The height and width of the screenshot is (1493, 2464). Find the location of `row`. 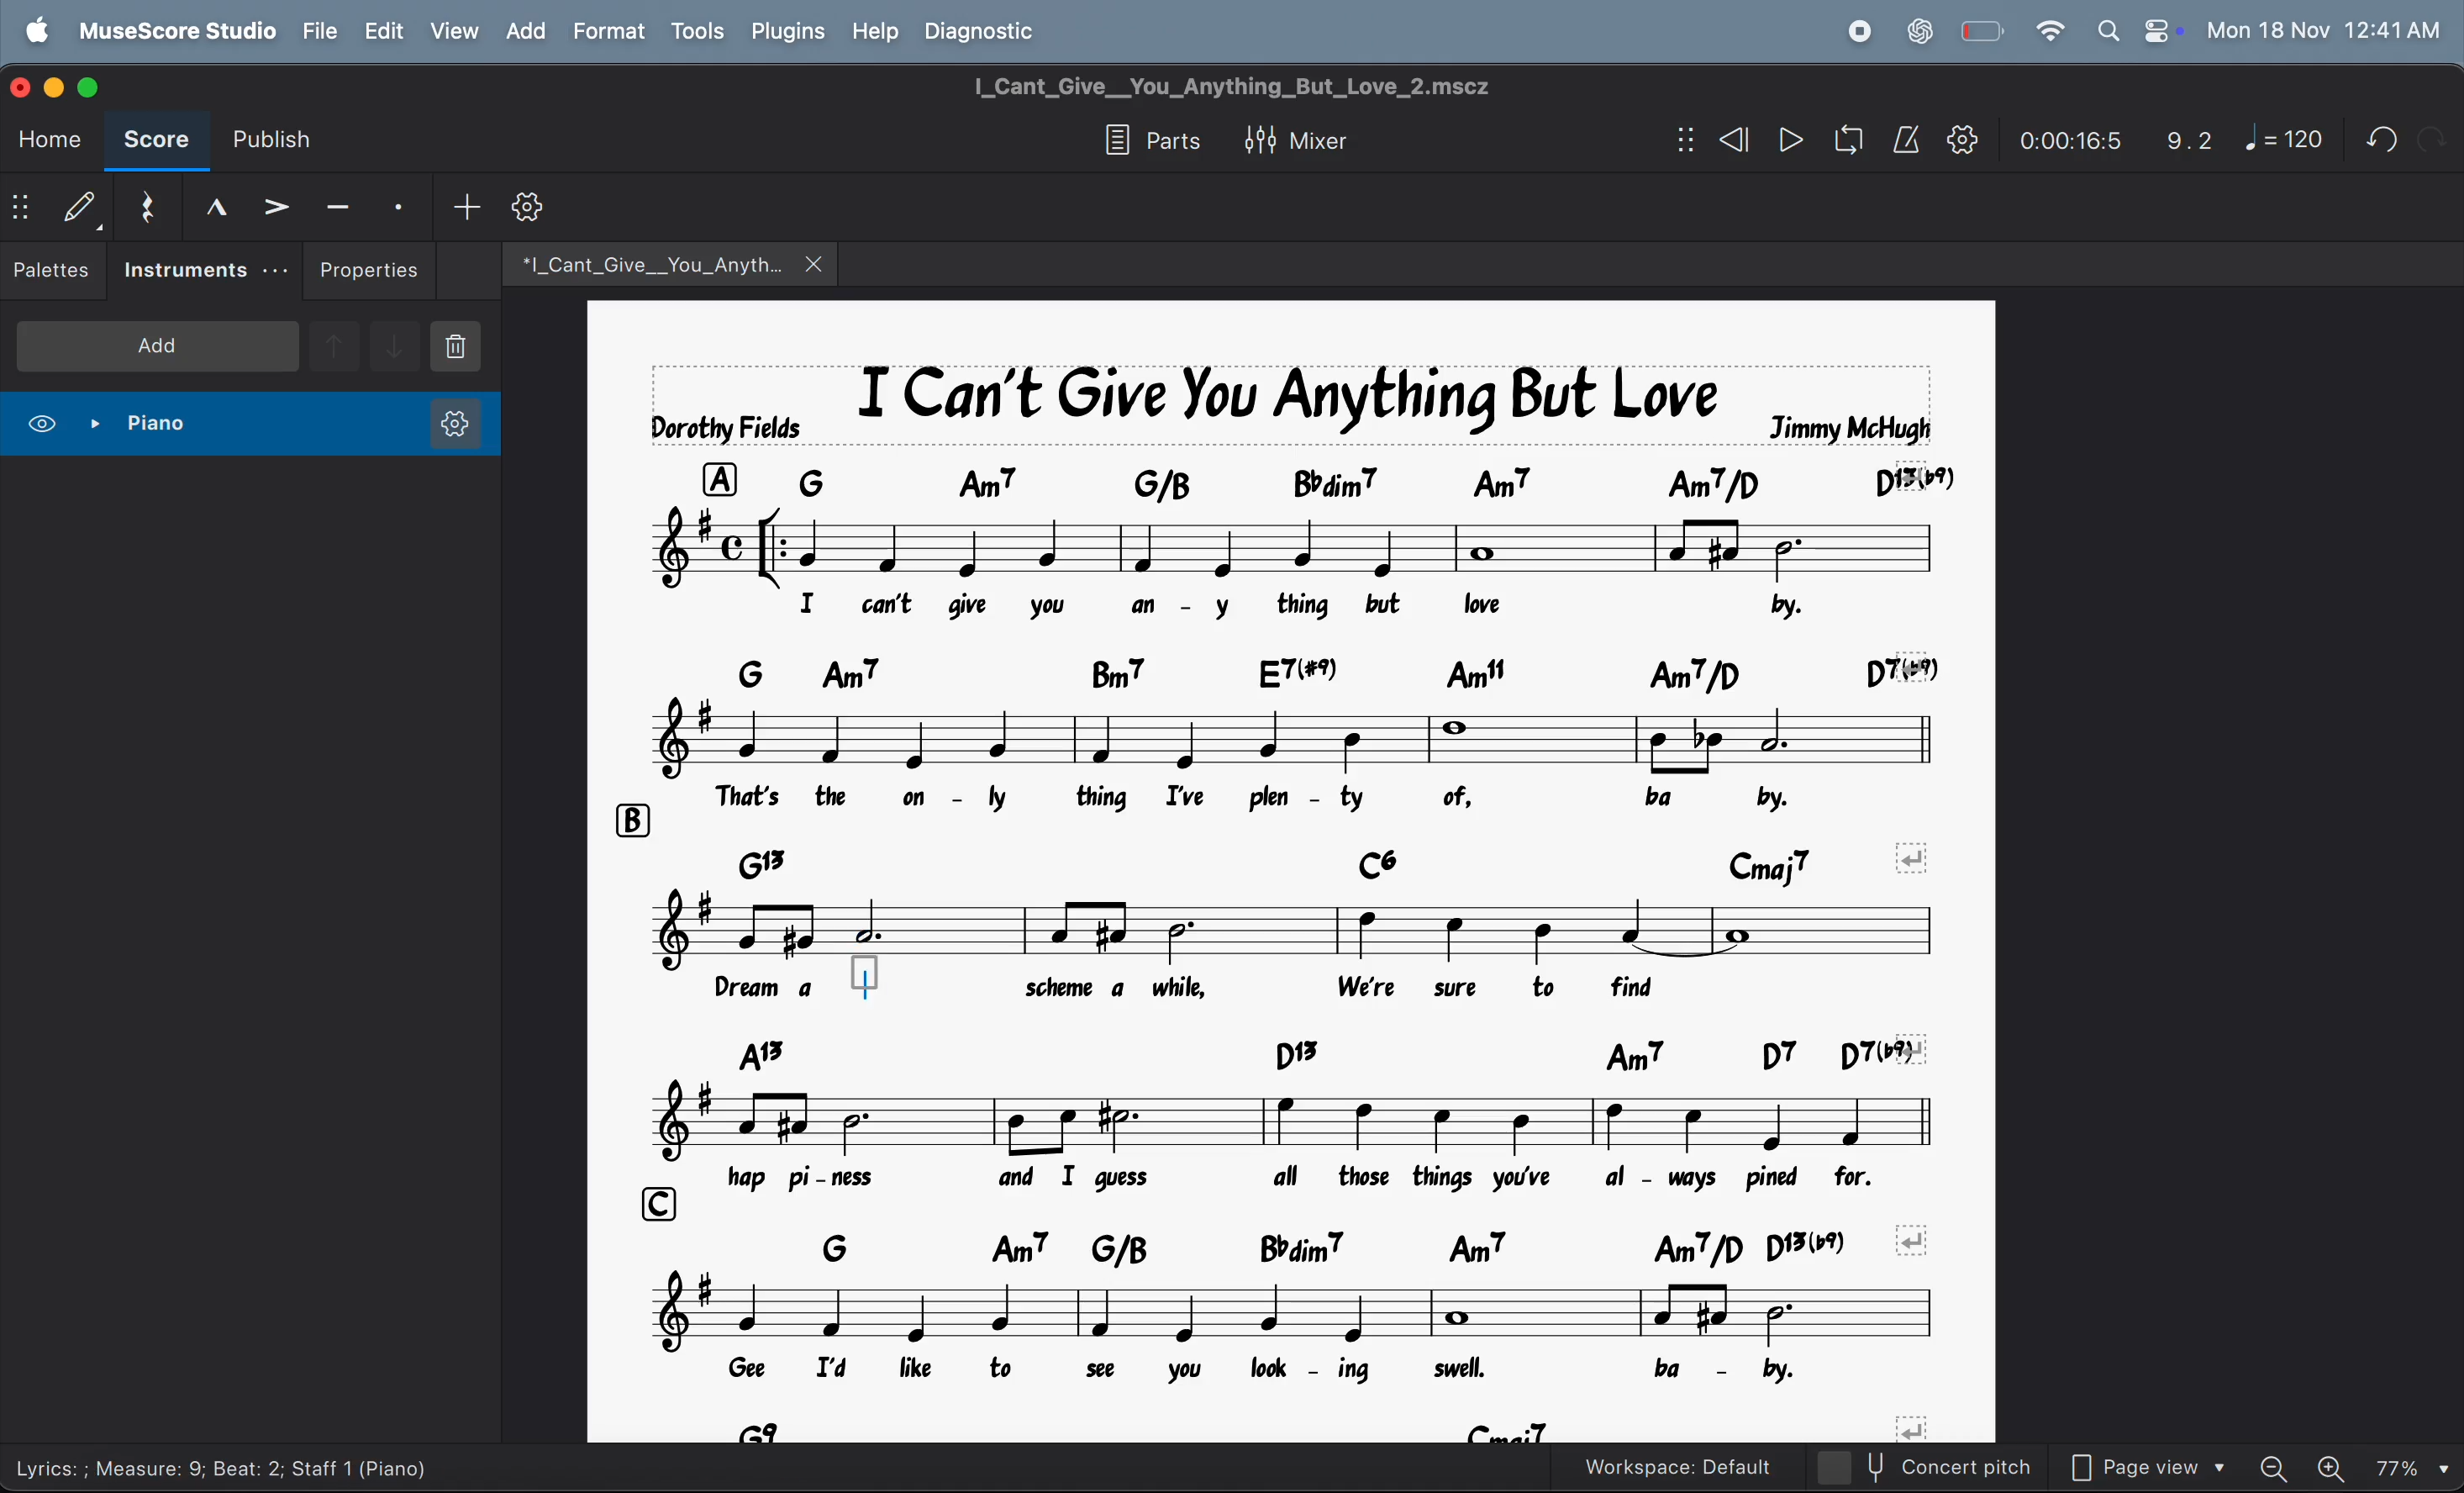

row is located at coordinates (720, 482).